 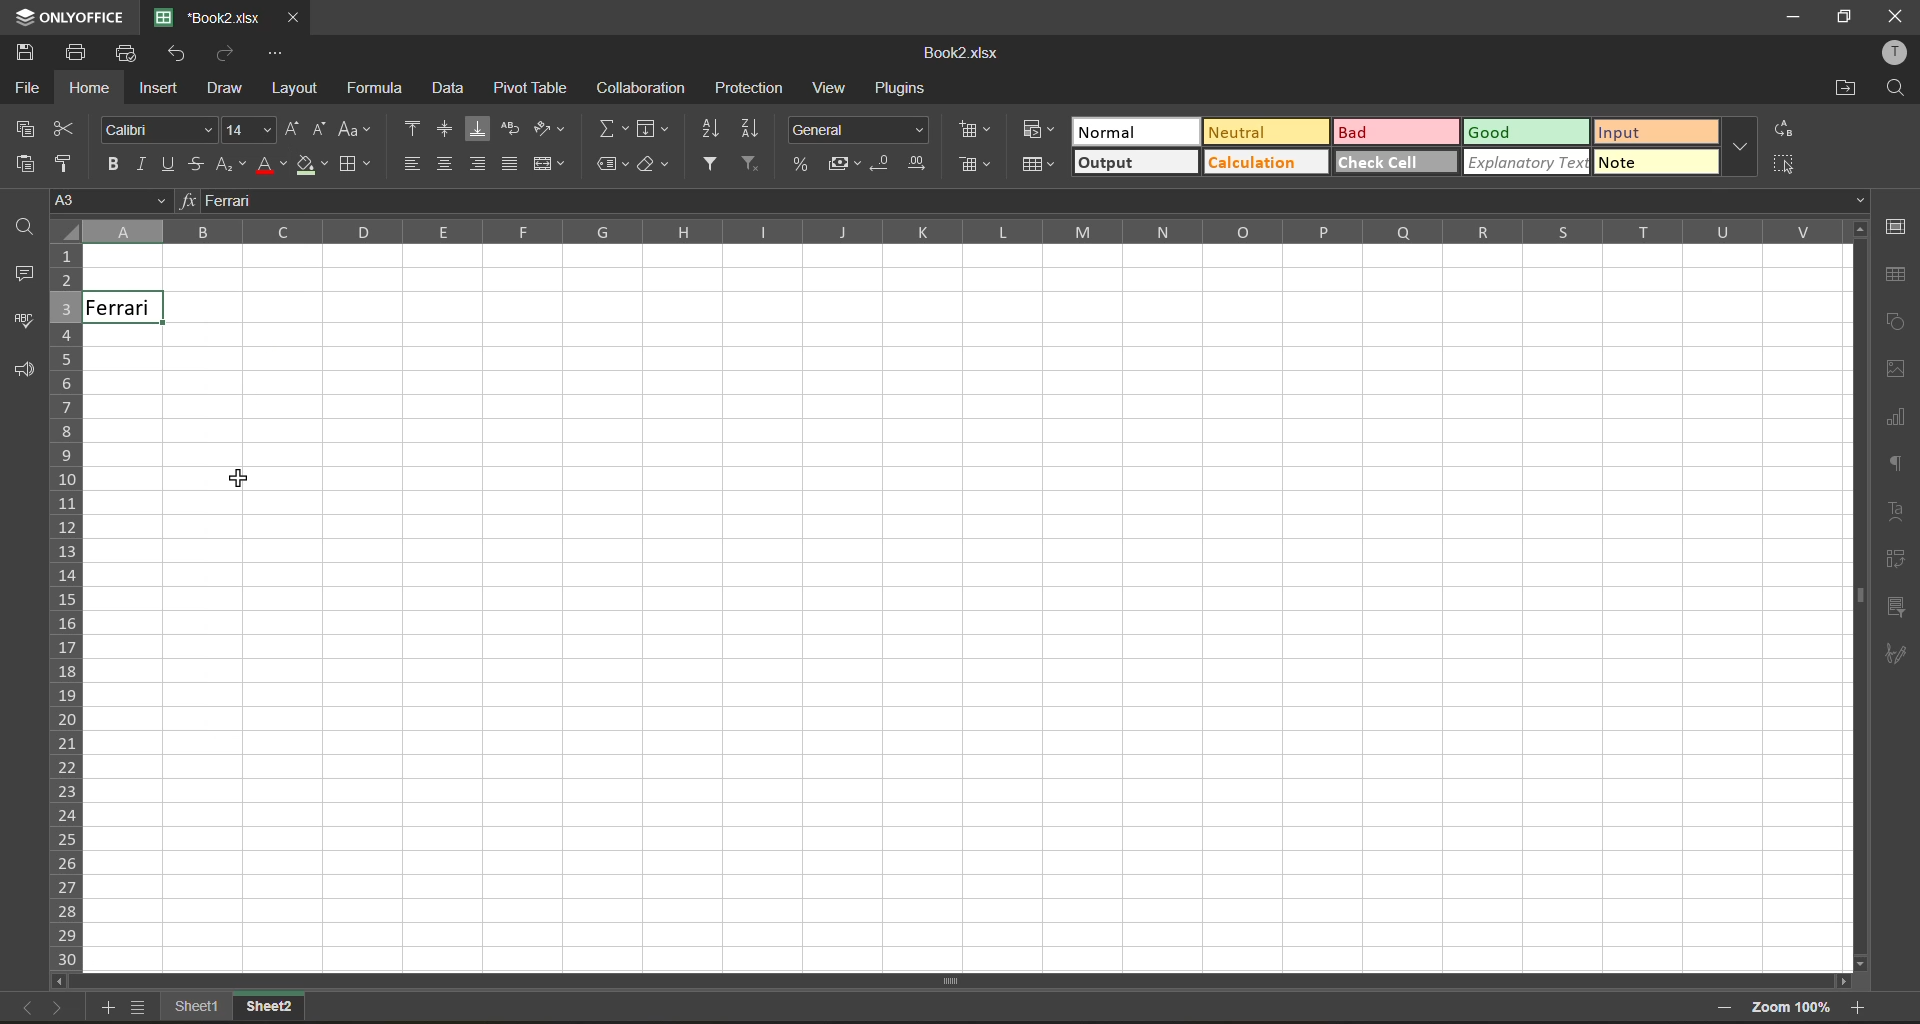 What do you see at coordinates (273, 56) in the screenshot?
I see `customize quick access toolbar` at bounding box center [273, 56].